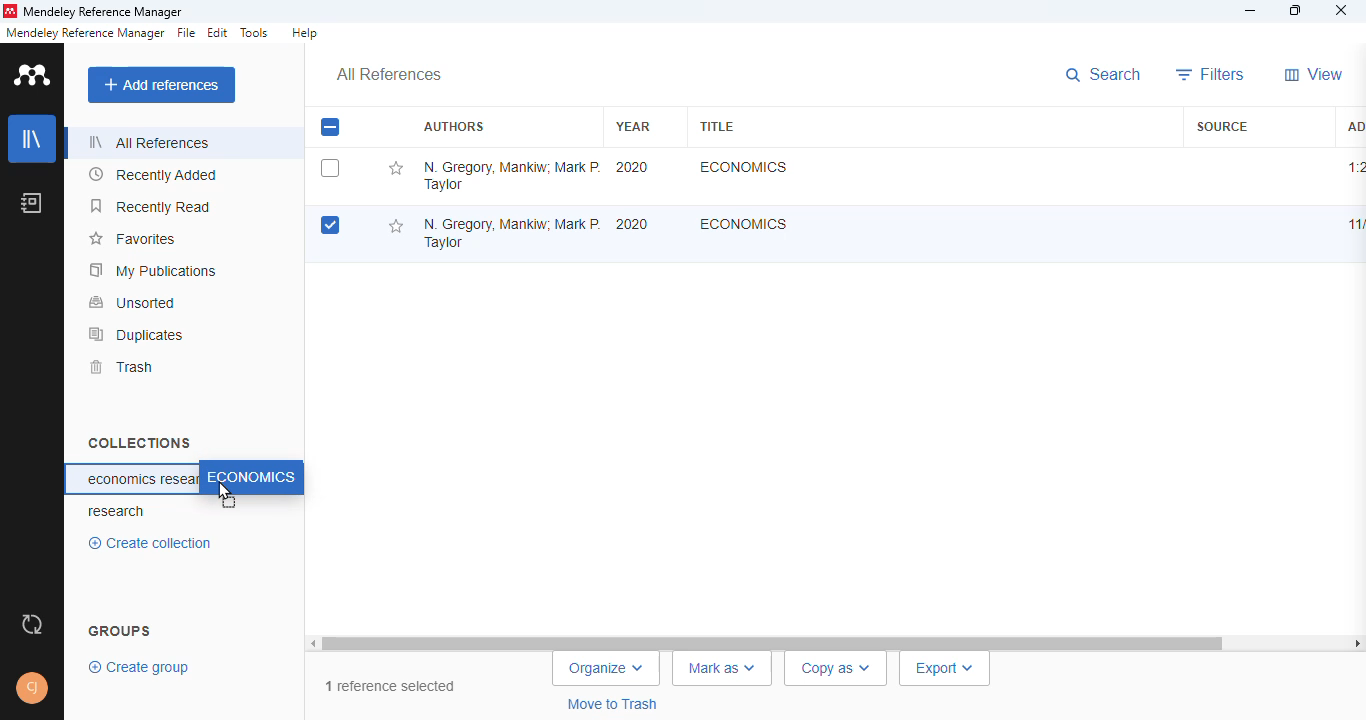  I want to click on add references, so click(162, 85).